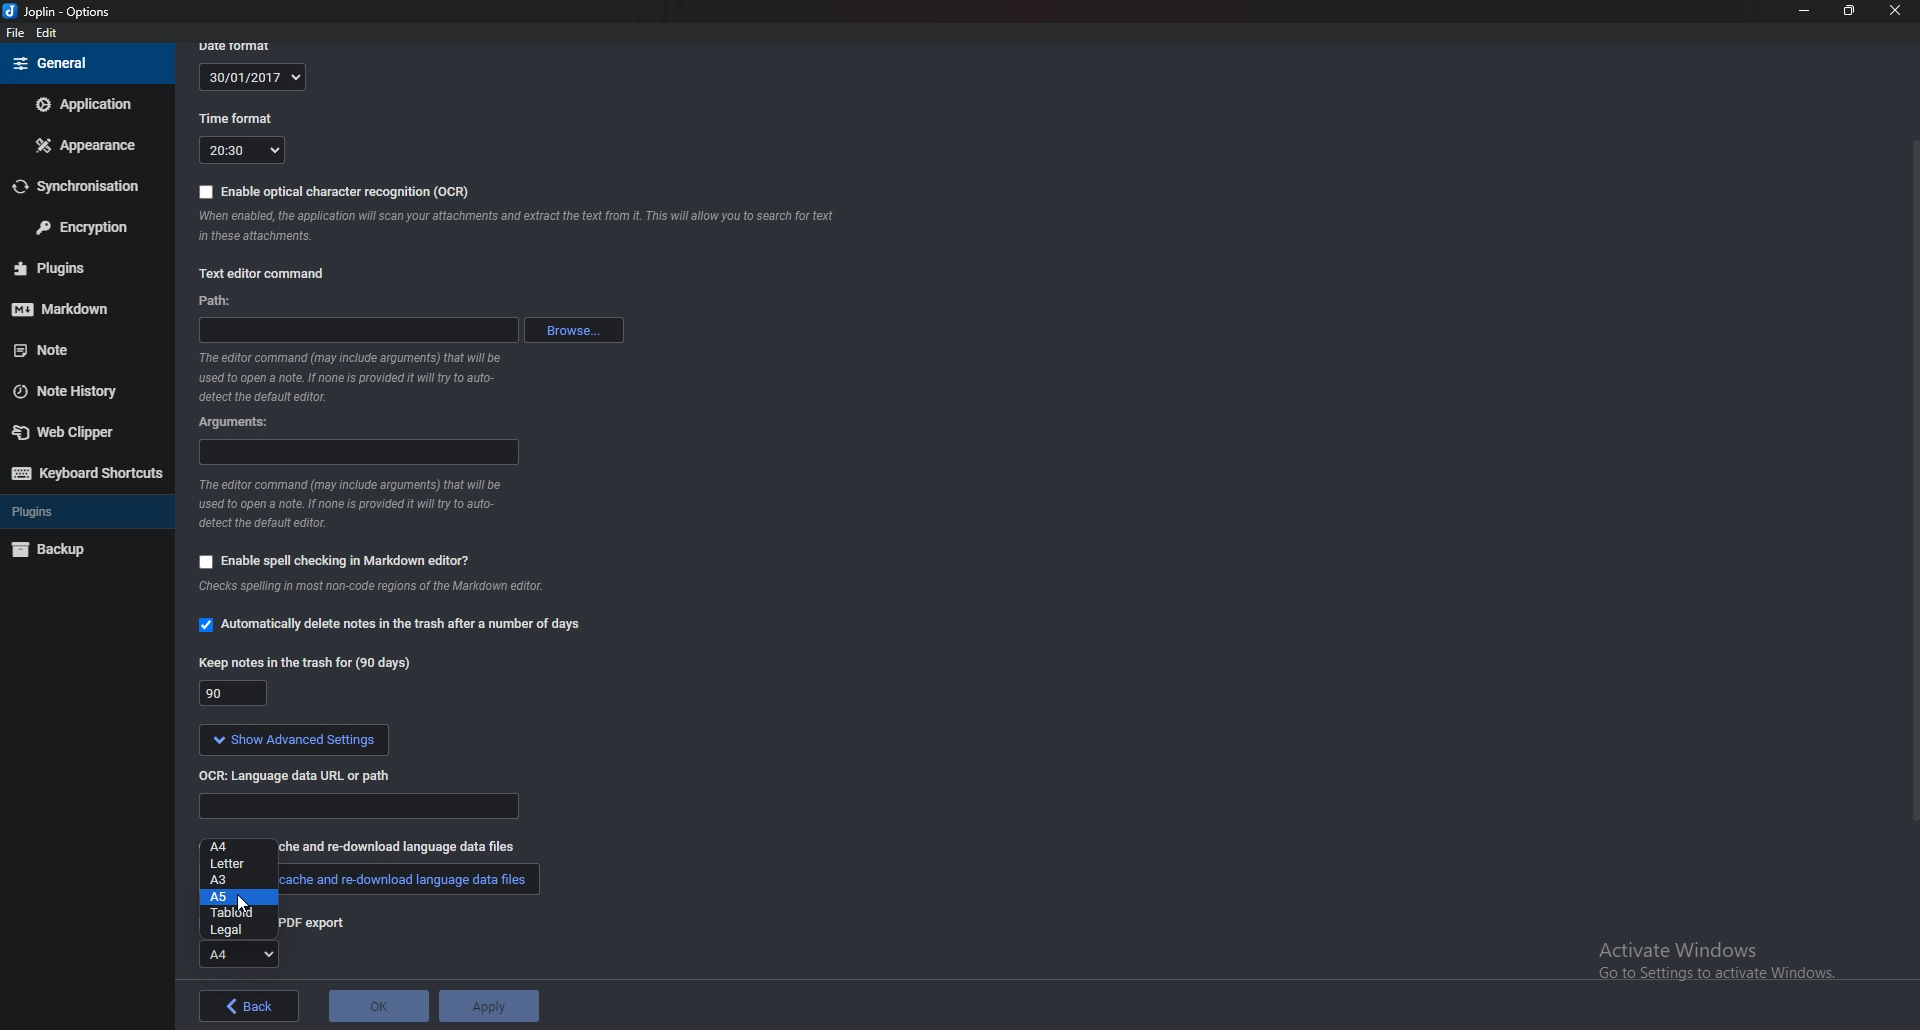 This screenshot has width=1920, height=1030. I want to click on Text editor command, so click(265, 274).